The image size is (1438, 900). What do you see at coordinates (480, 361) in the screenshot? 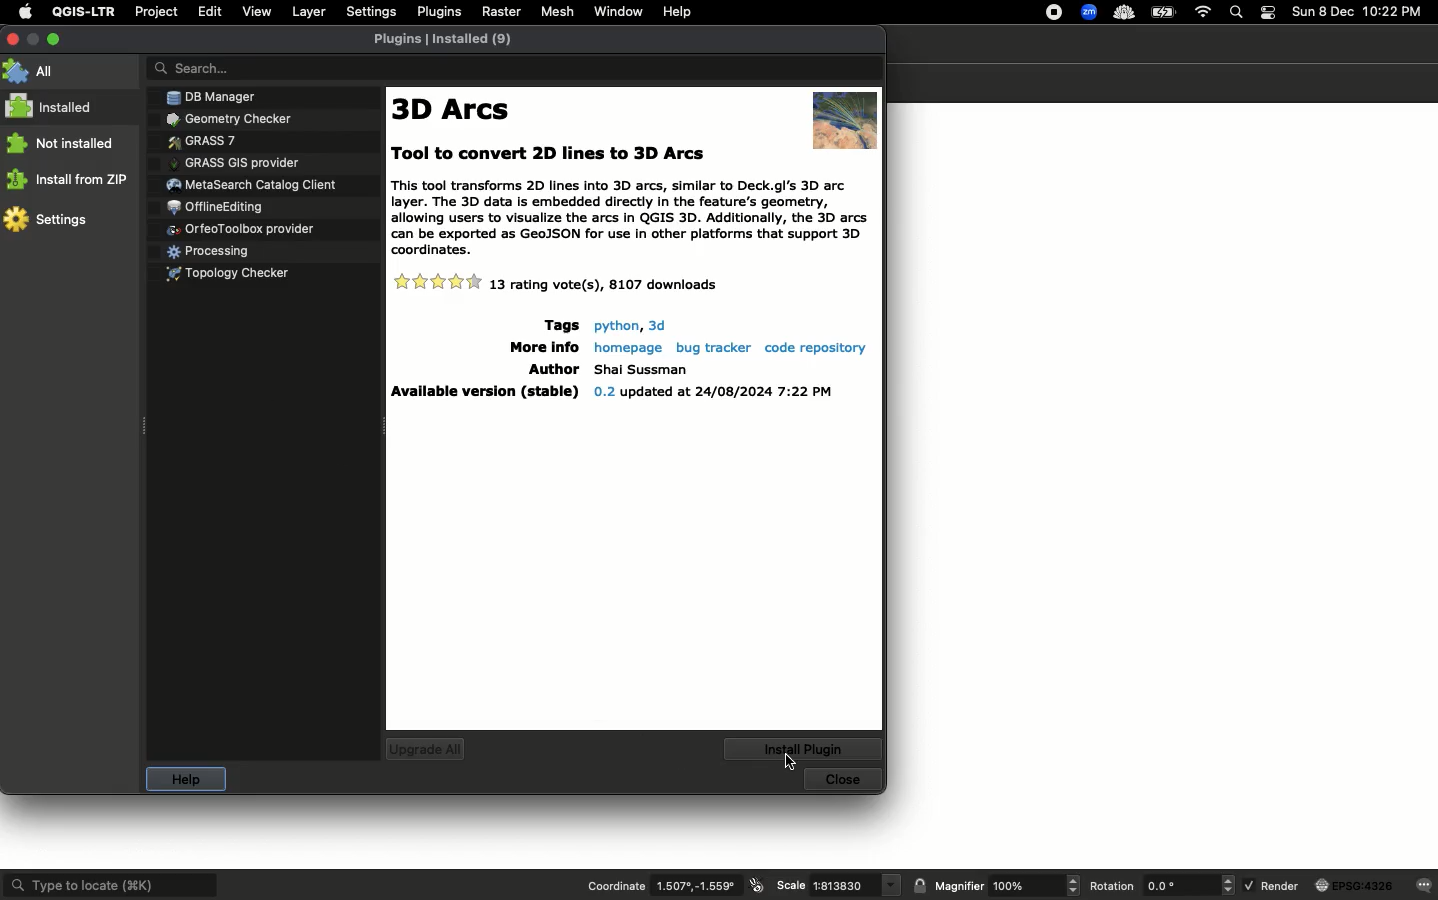
I see `Tags

More info

Author

Available version (stable)` at bounding box center [480, 361].